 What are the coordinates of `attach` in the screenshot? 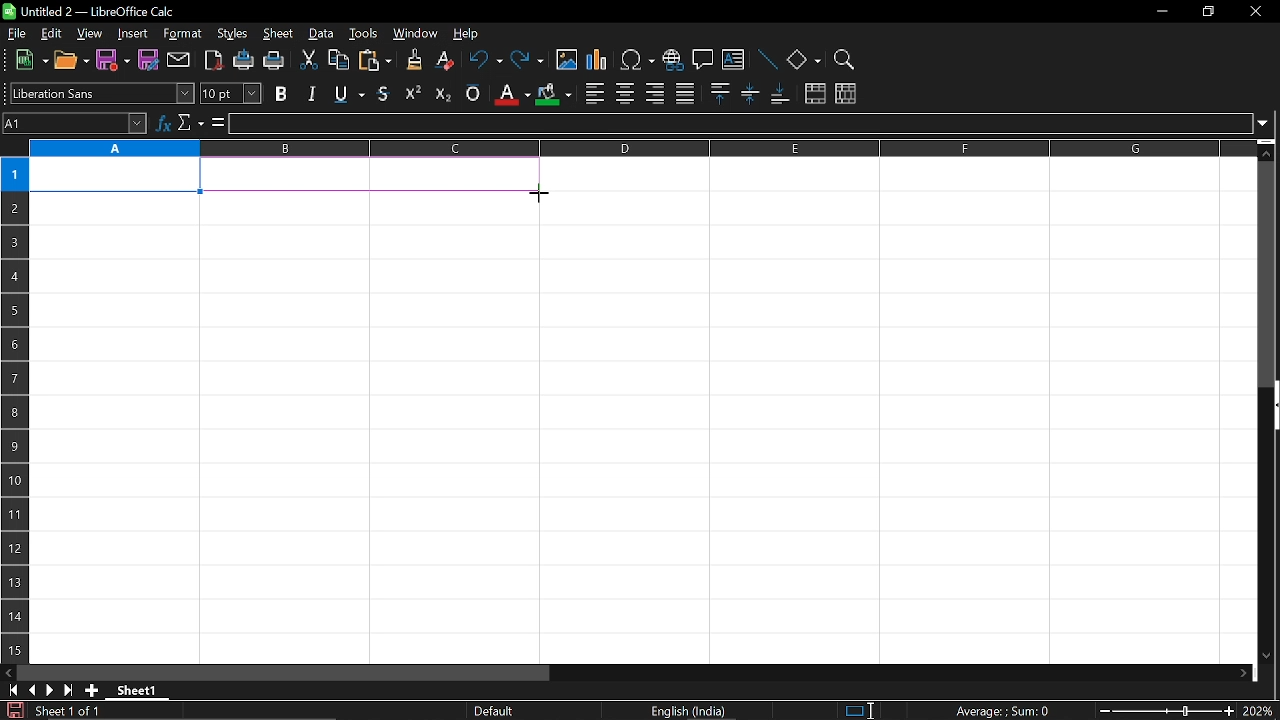 It's located at (177, 59).